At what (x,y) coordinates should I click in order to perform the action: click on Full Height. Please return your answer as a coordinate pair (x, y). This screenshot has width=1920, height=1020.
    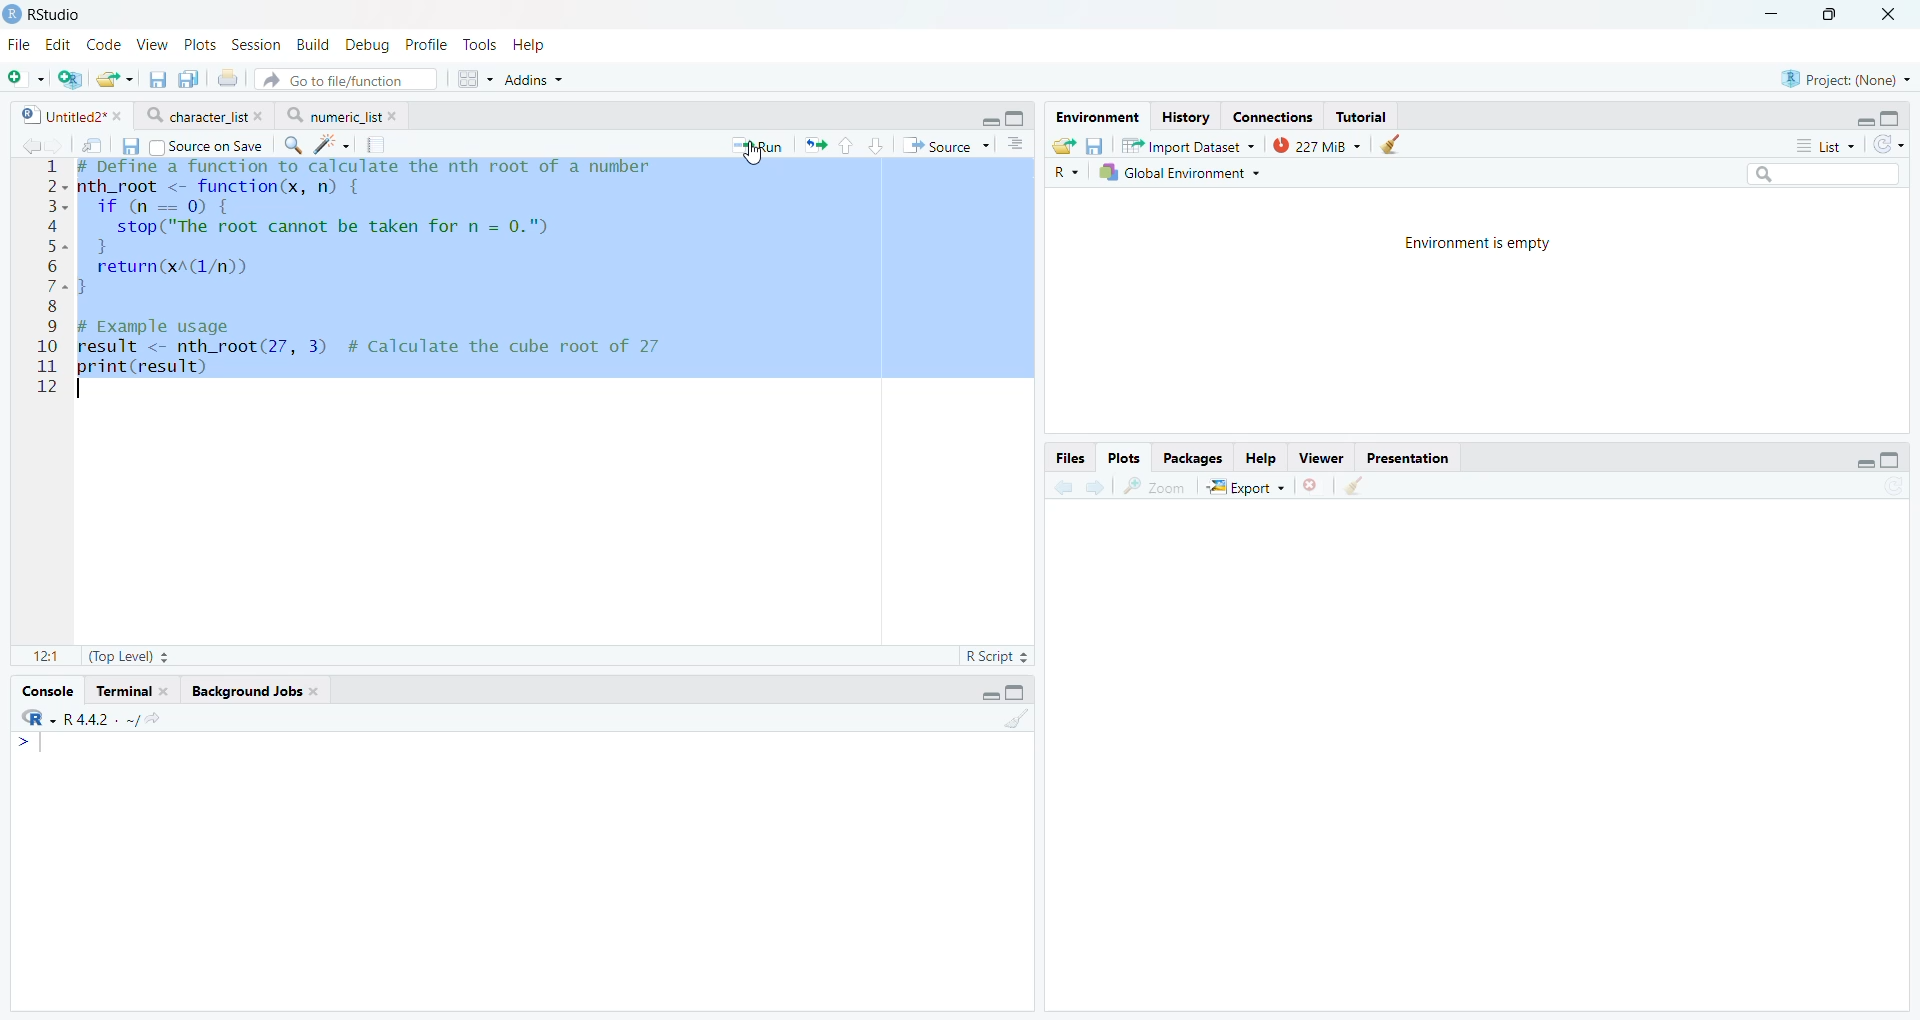
    Looking at the image, I should click on (1892, 115).